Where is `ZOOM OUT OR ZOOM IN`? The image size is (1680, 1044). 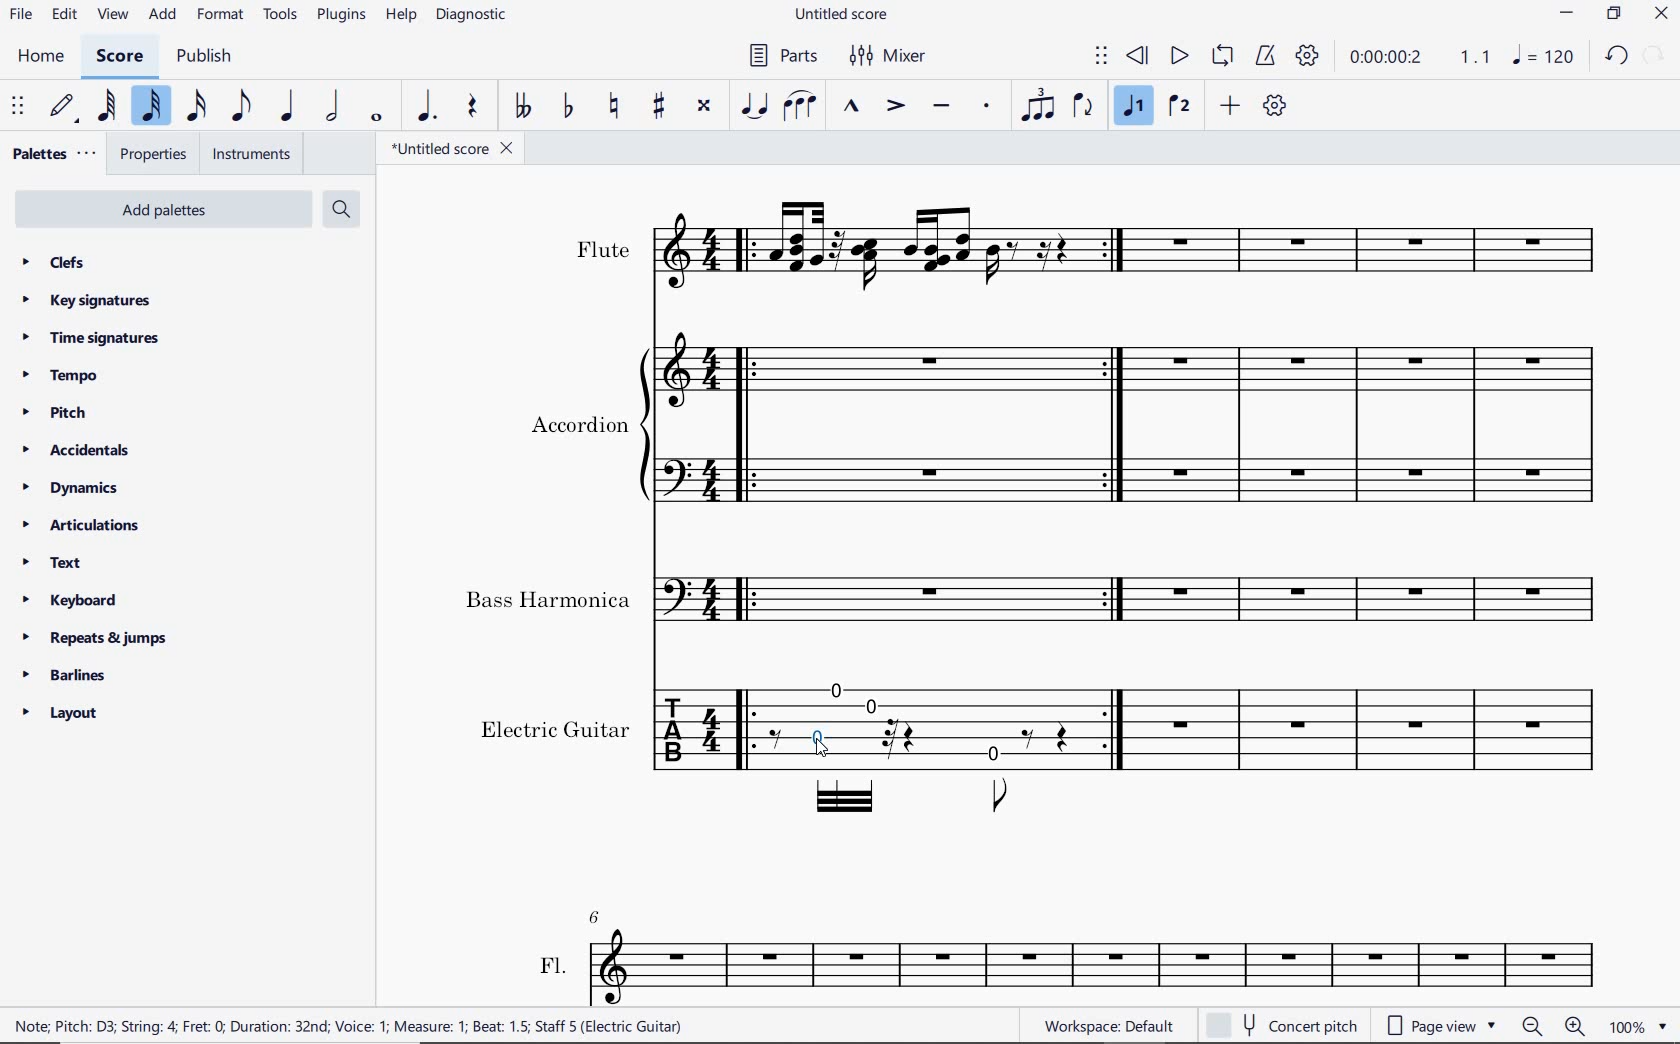
ZOOM OUT OR ZOOM IN is located at coordinates (1553, 1025).